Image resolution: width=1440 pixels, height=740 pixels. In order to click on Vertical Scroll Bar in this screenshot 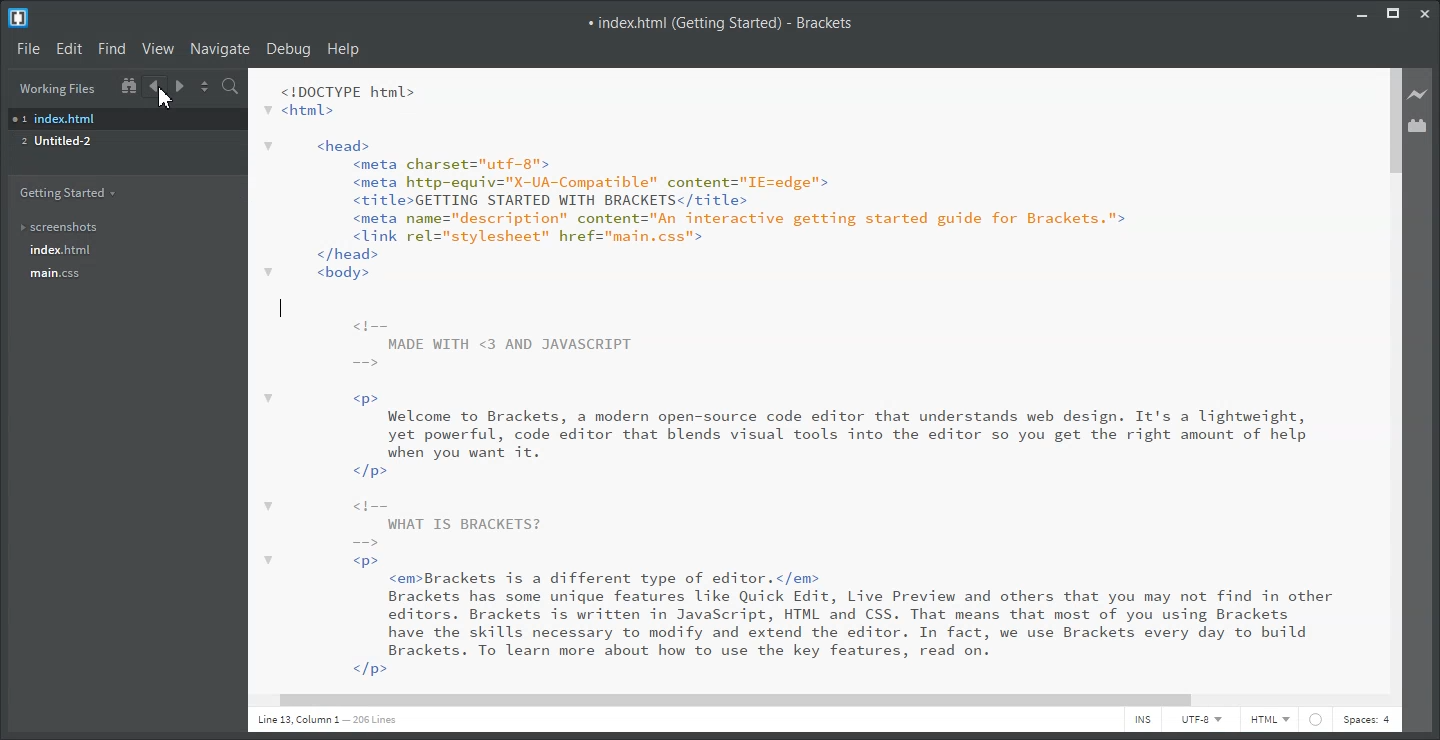, I will do `click(1394, 376)`.